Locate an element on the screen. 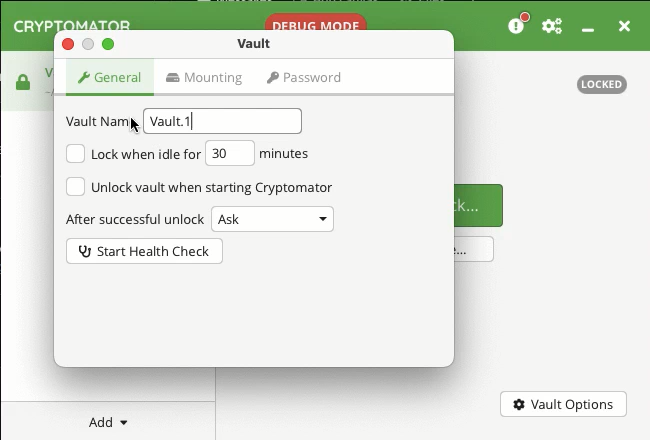  Vault Options is located at coordinates (561, 404).